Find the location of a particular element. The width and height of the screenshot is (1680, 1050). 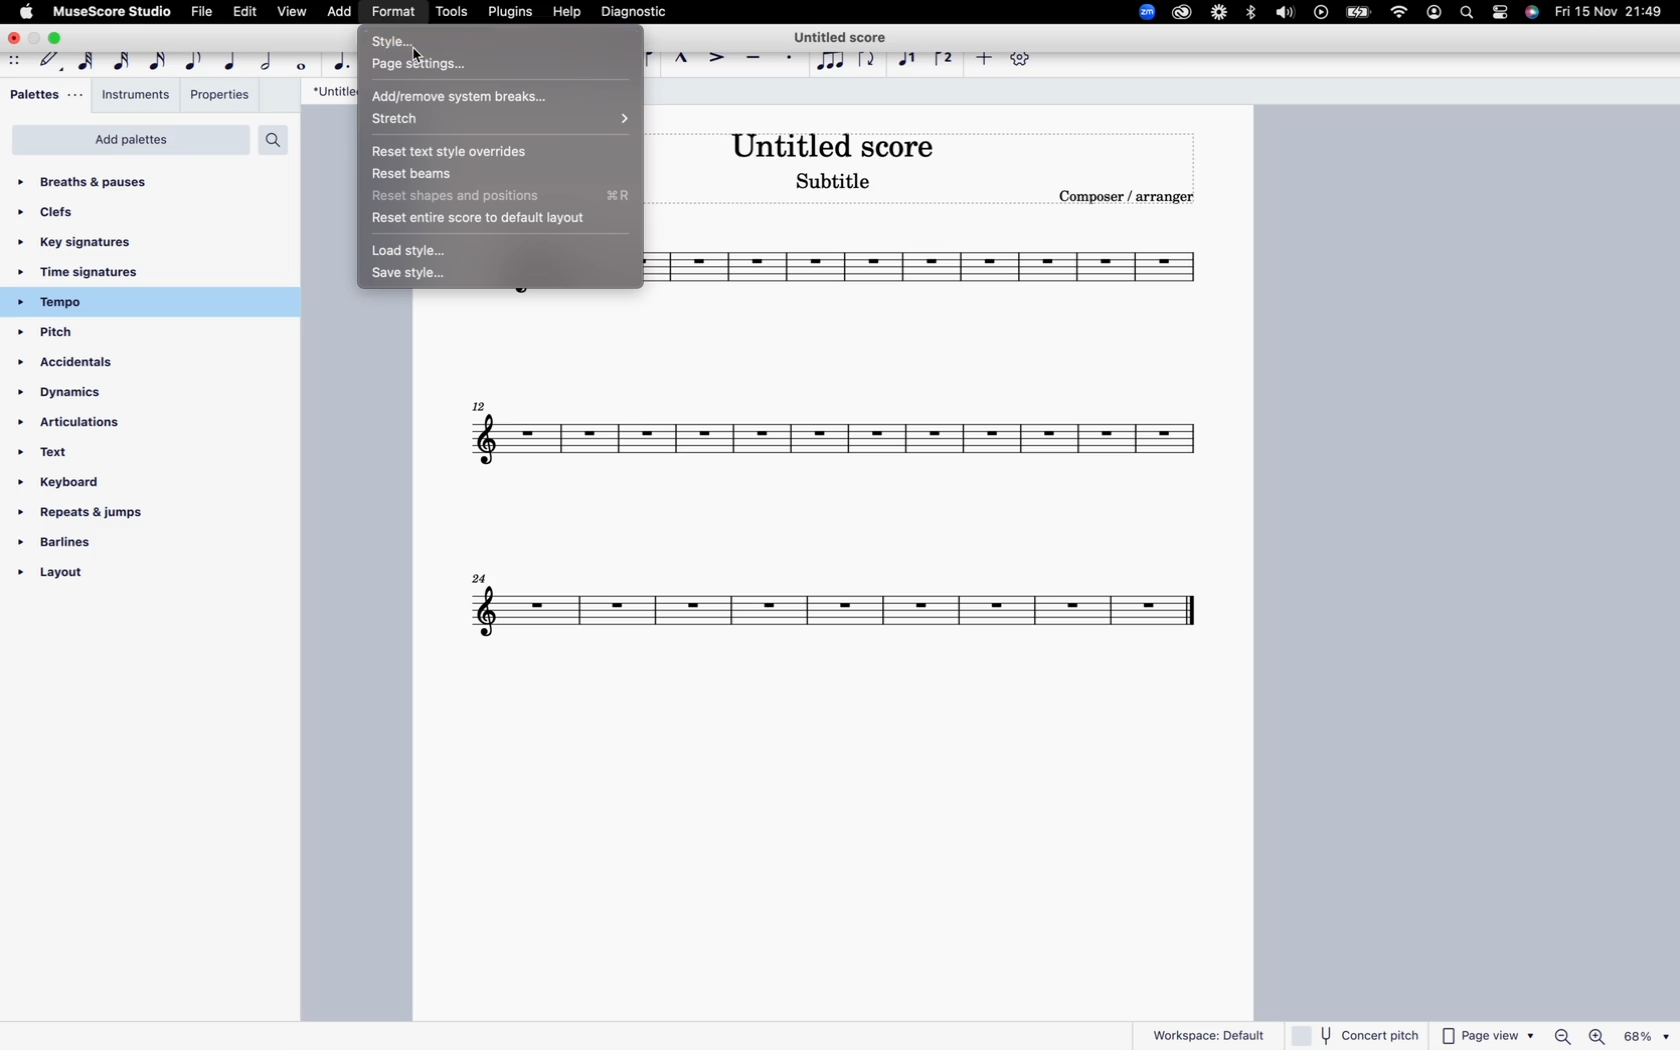

plugins is located at coordinates (515, 10).